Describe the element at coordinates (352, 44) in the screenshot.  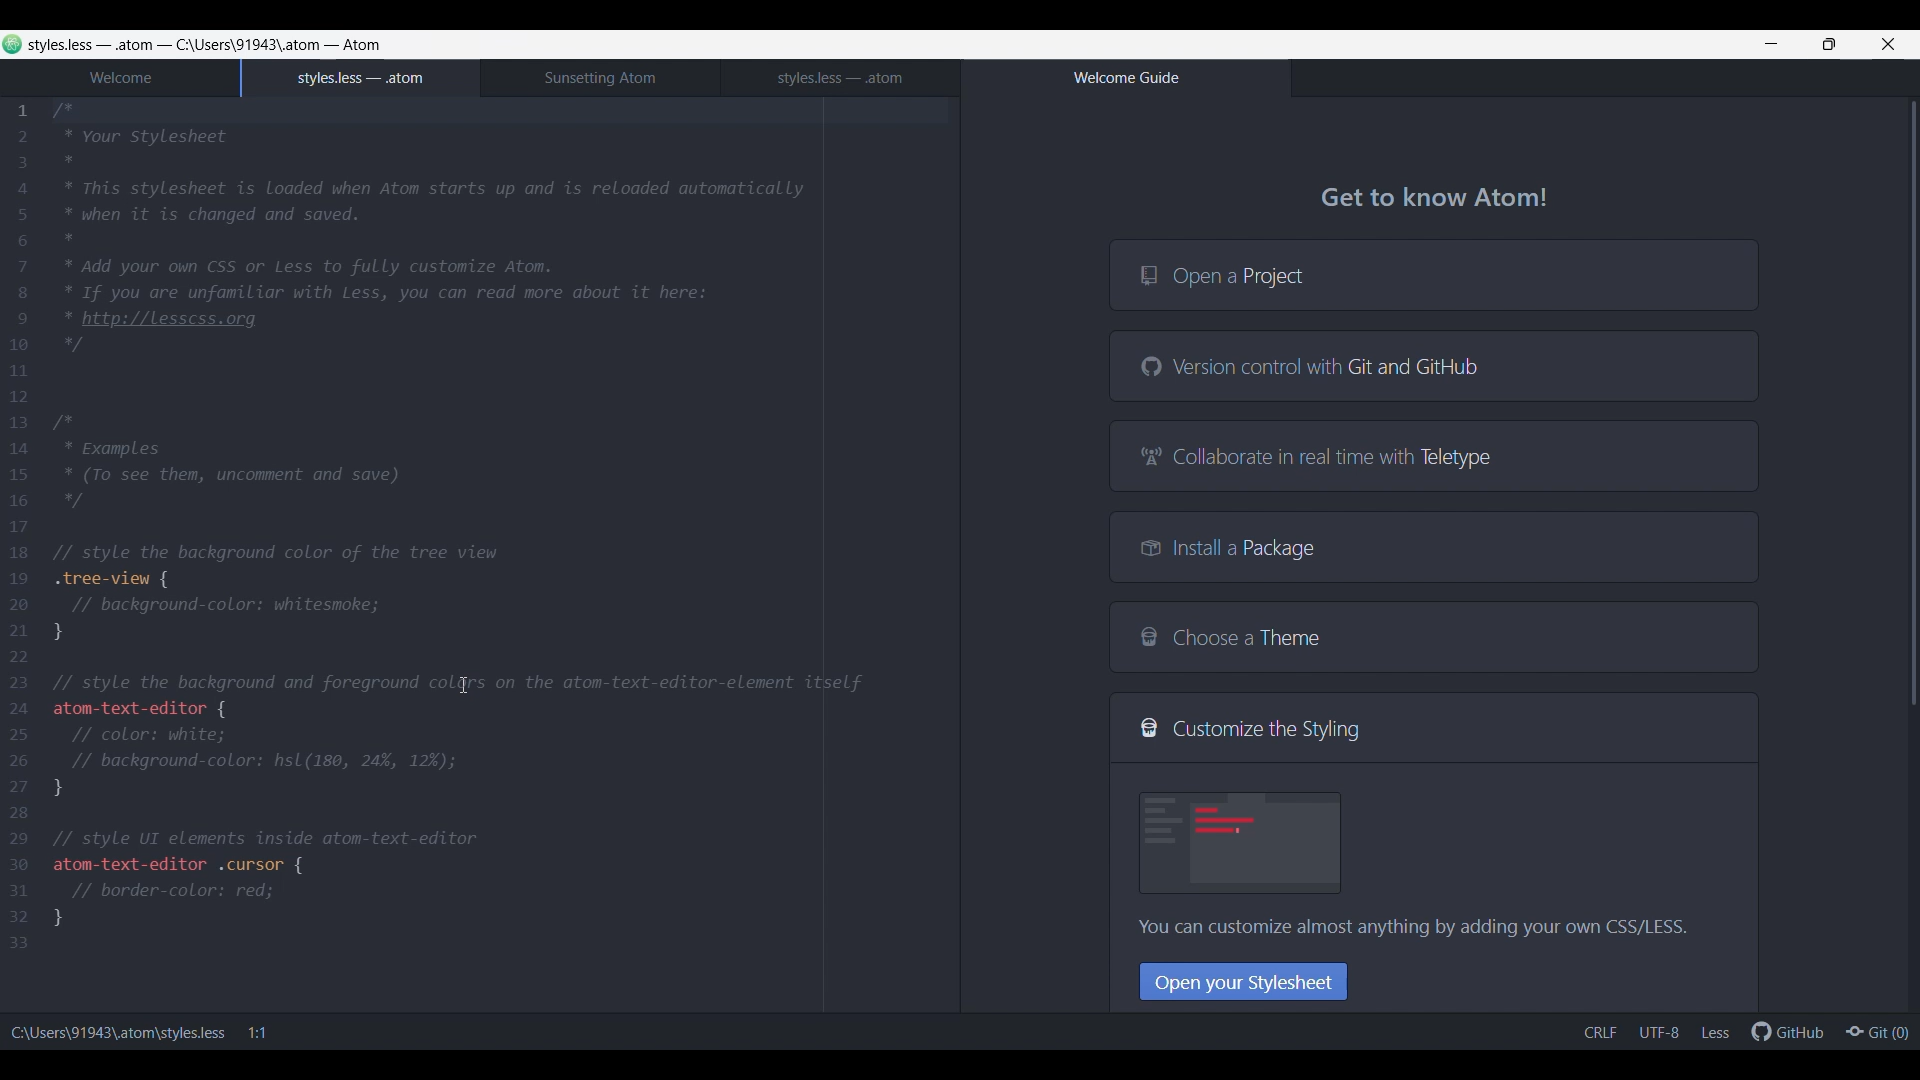
I see `- Atom` at that location.